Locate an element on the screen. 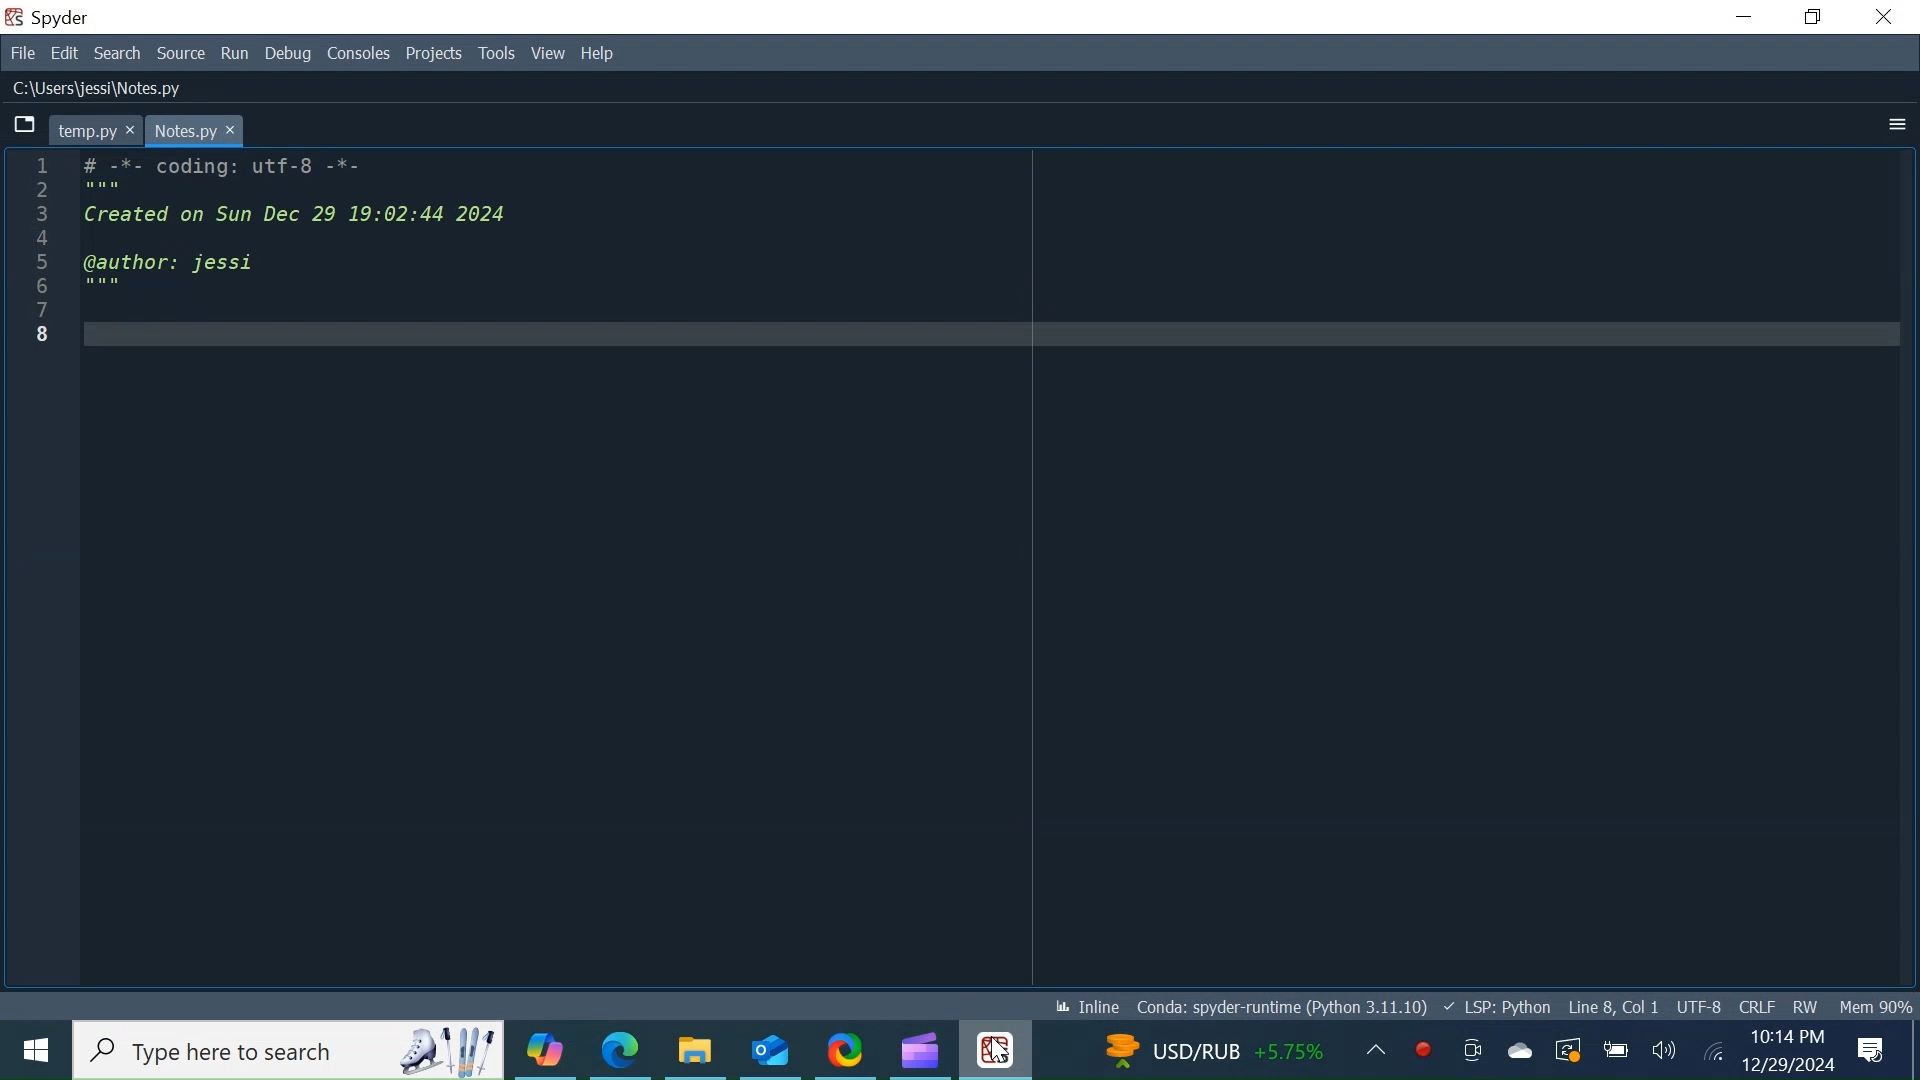 Image resolution: width=1920 pixels, height=1080 pixels. Time is located at coordinates (1787, 1037).